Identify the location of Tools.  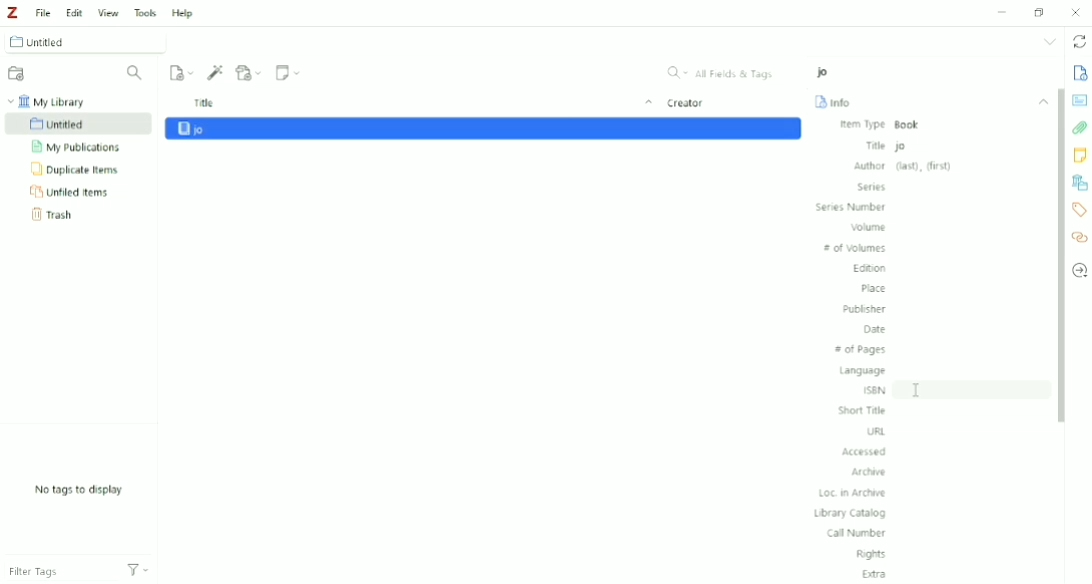
(145, 12).